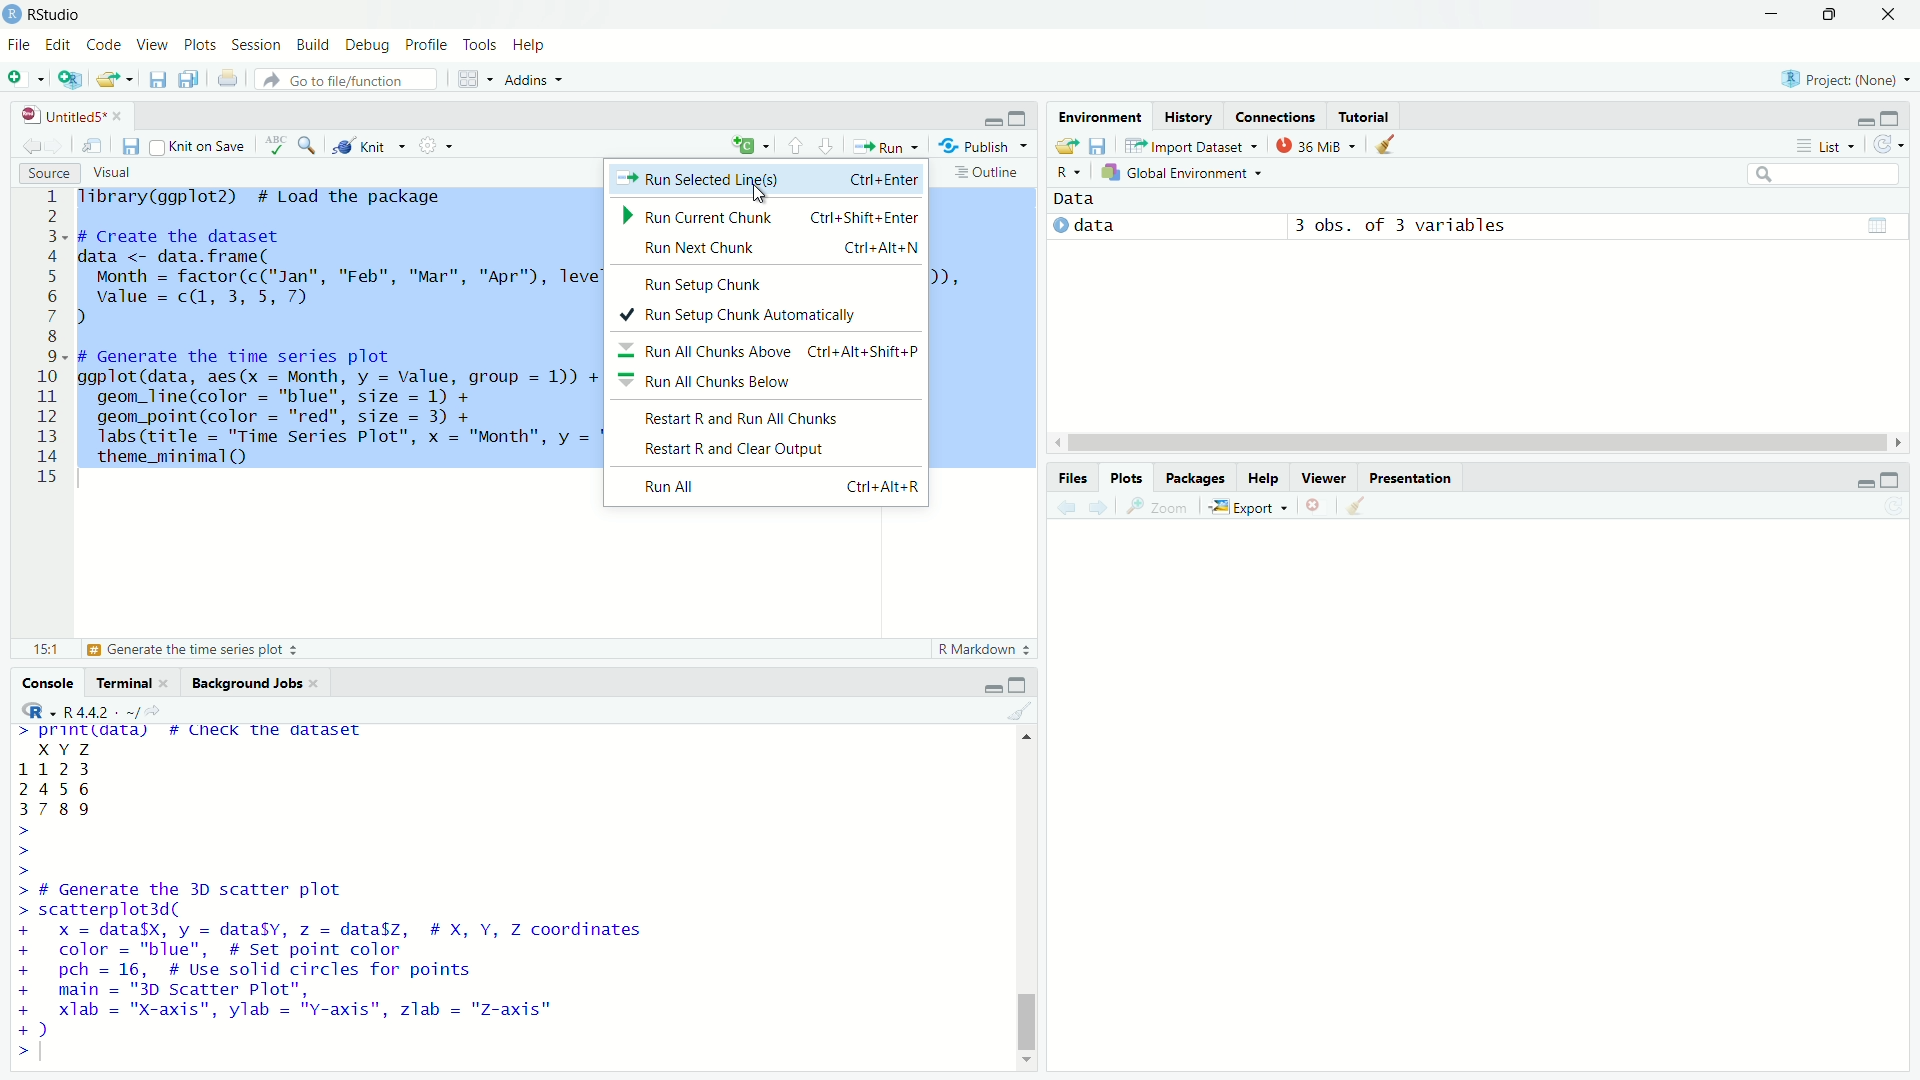 The height and width of the screenshot is (1080, 1920). What do you see at coordinates (1820, 145) in the screenshot?
I see `list` at bounding box center [1820, 145].